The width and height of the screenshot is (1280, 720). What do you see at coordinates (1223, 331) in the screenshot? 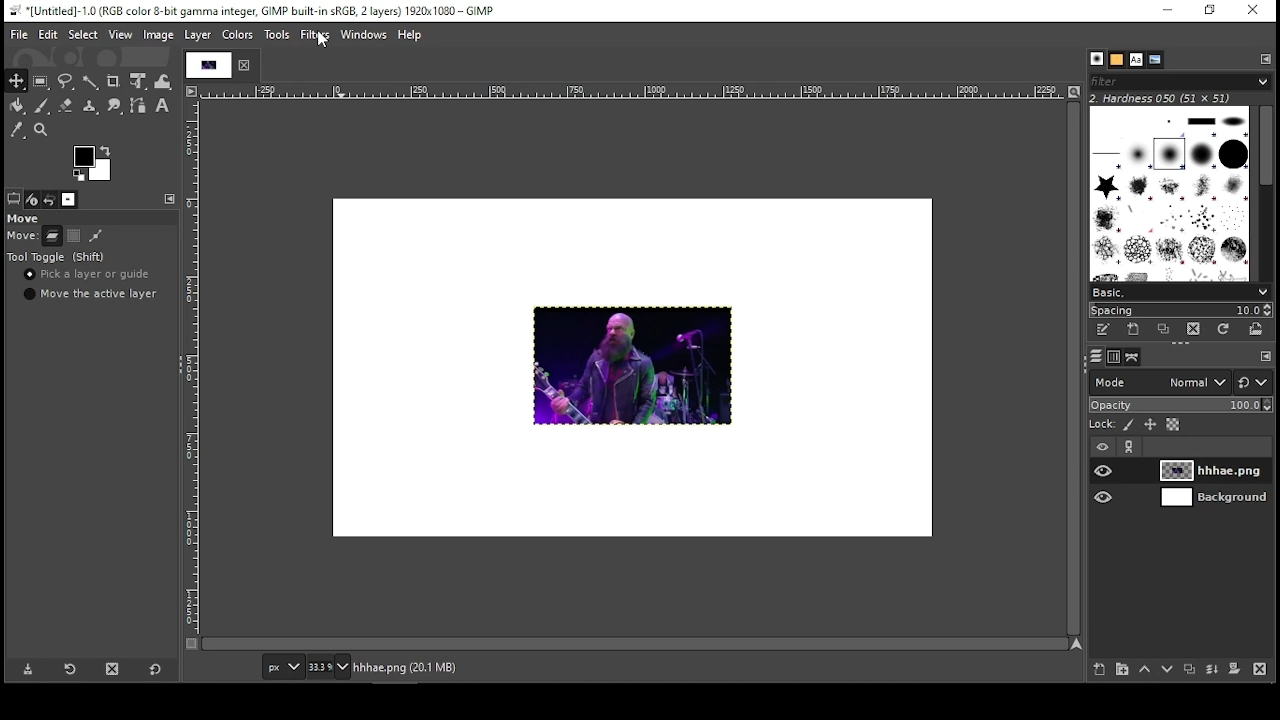
I see `refresh brushes` at bounding box center [1223, 331].